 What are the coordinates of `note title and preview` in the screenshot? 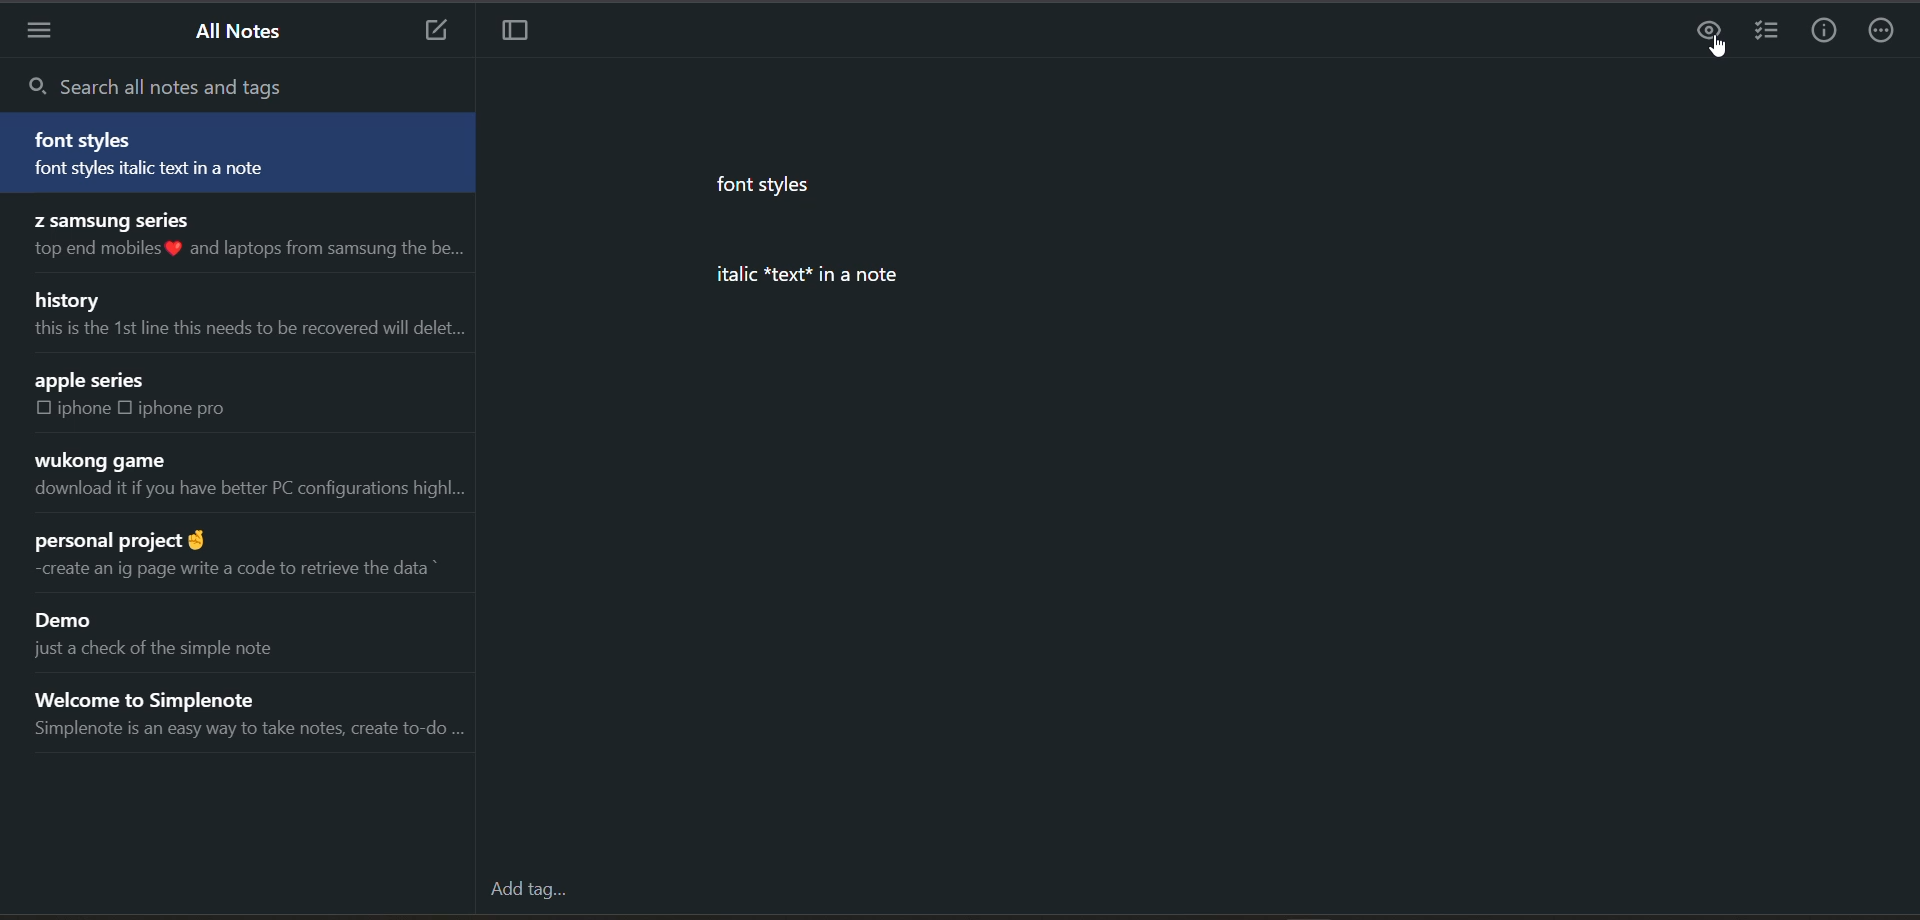 It's located at (239, 152).